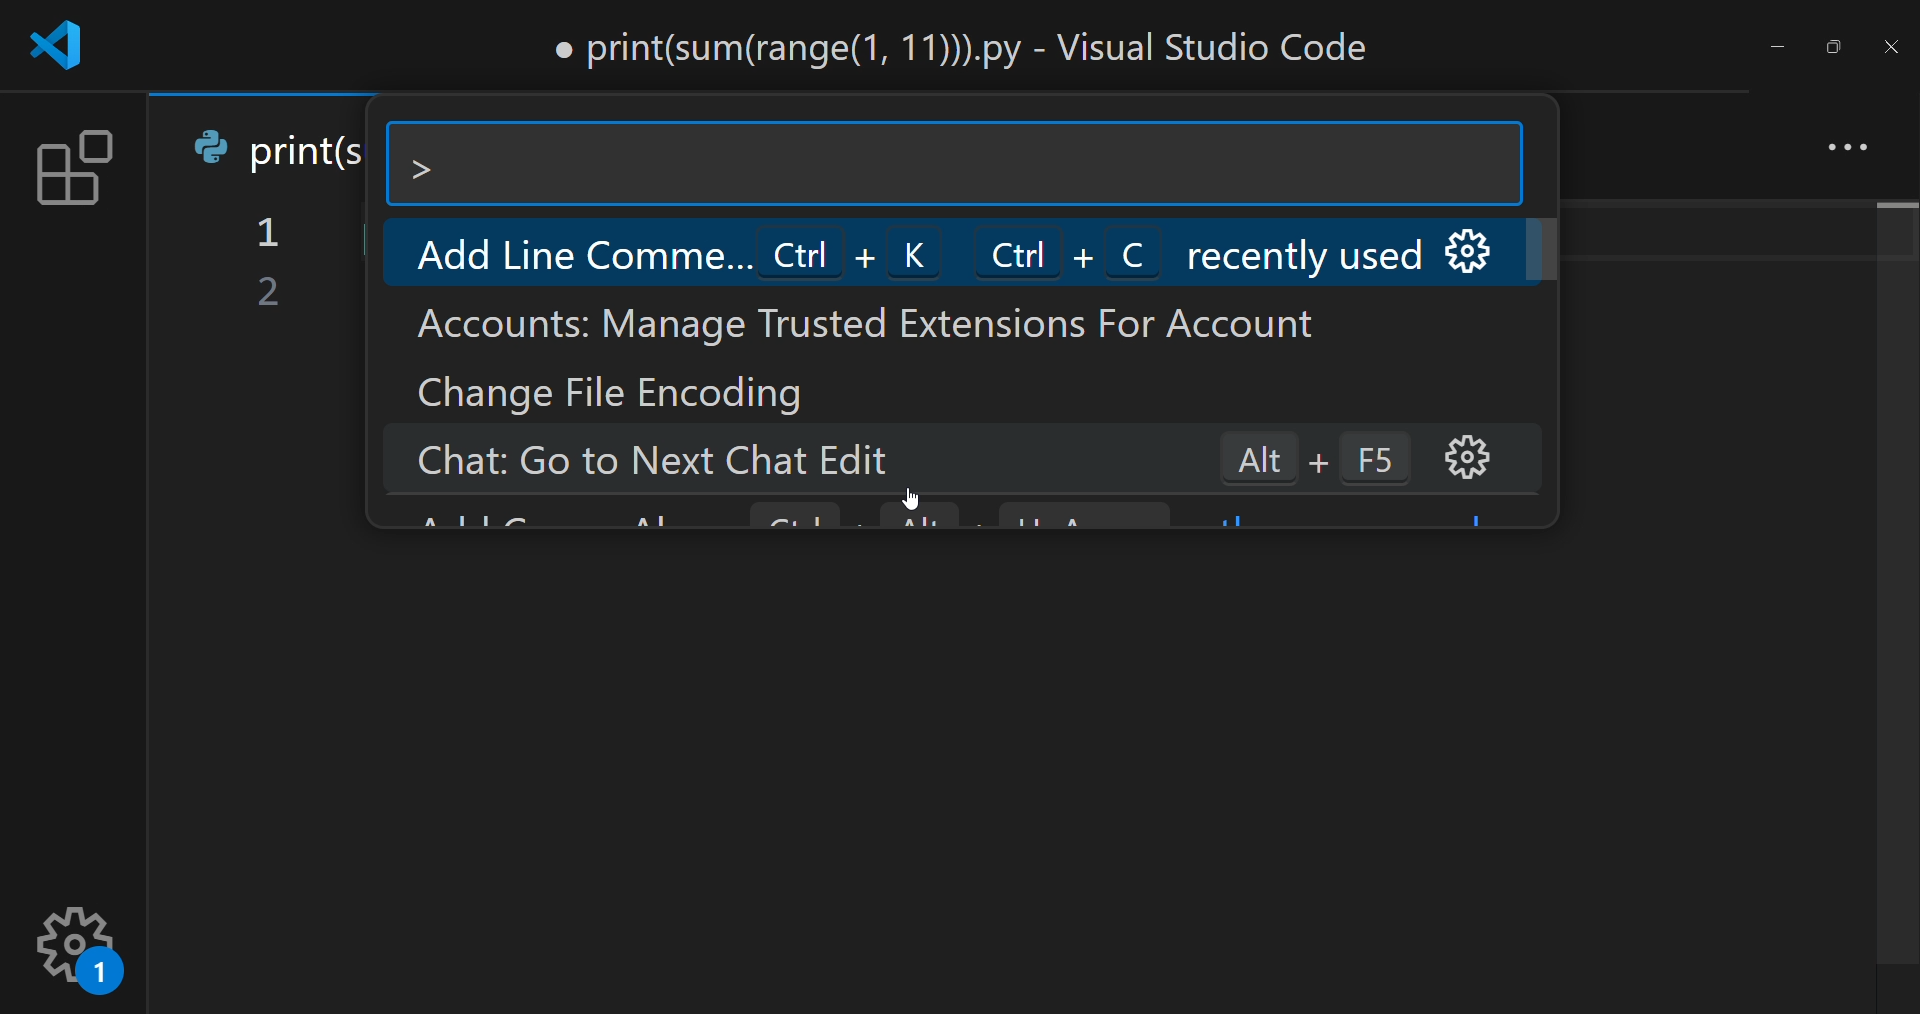  I want to click on option setting, so click(1479, 250).